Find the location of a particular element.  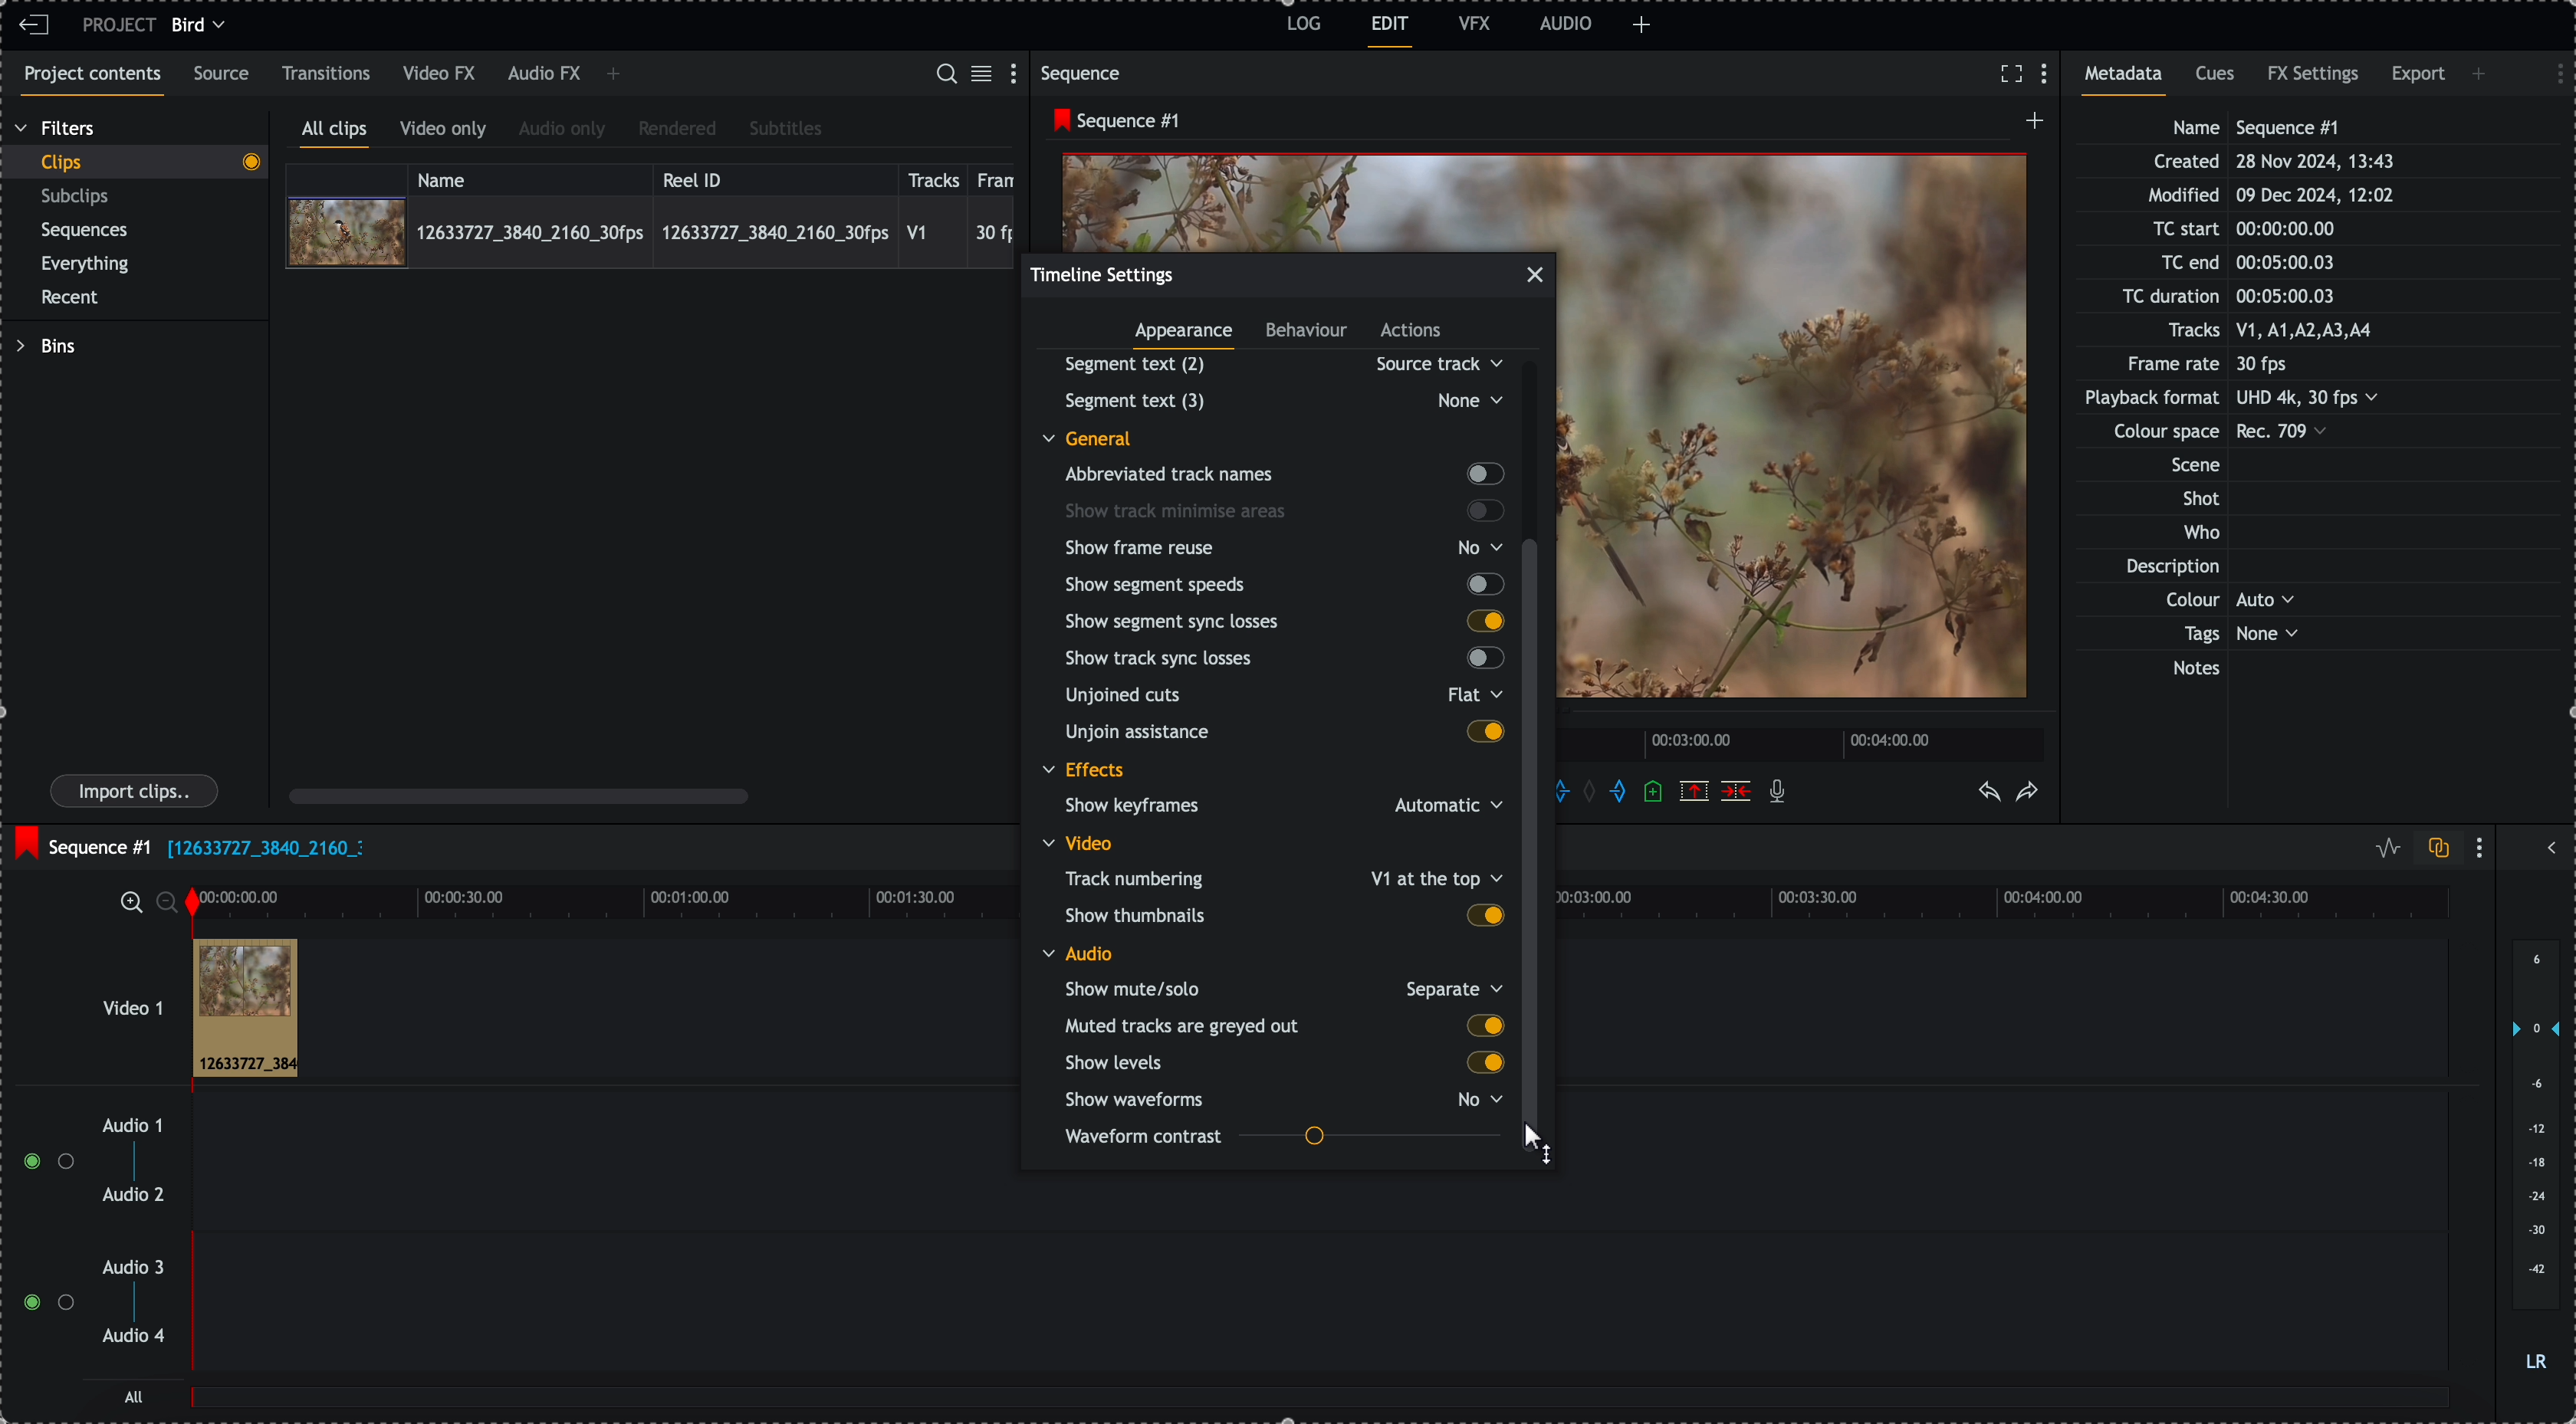

segment text (2) is located at coordinates (1276, 364).